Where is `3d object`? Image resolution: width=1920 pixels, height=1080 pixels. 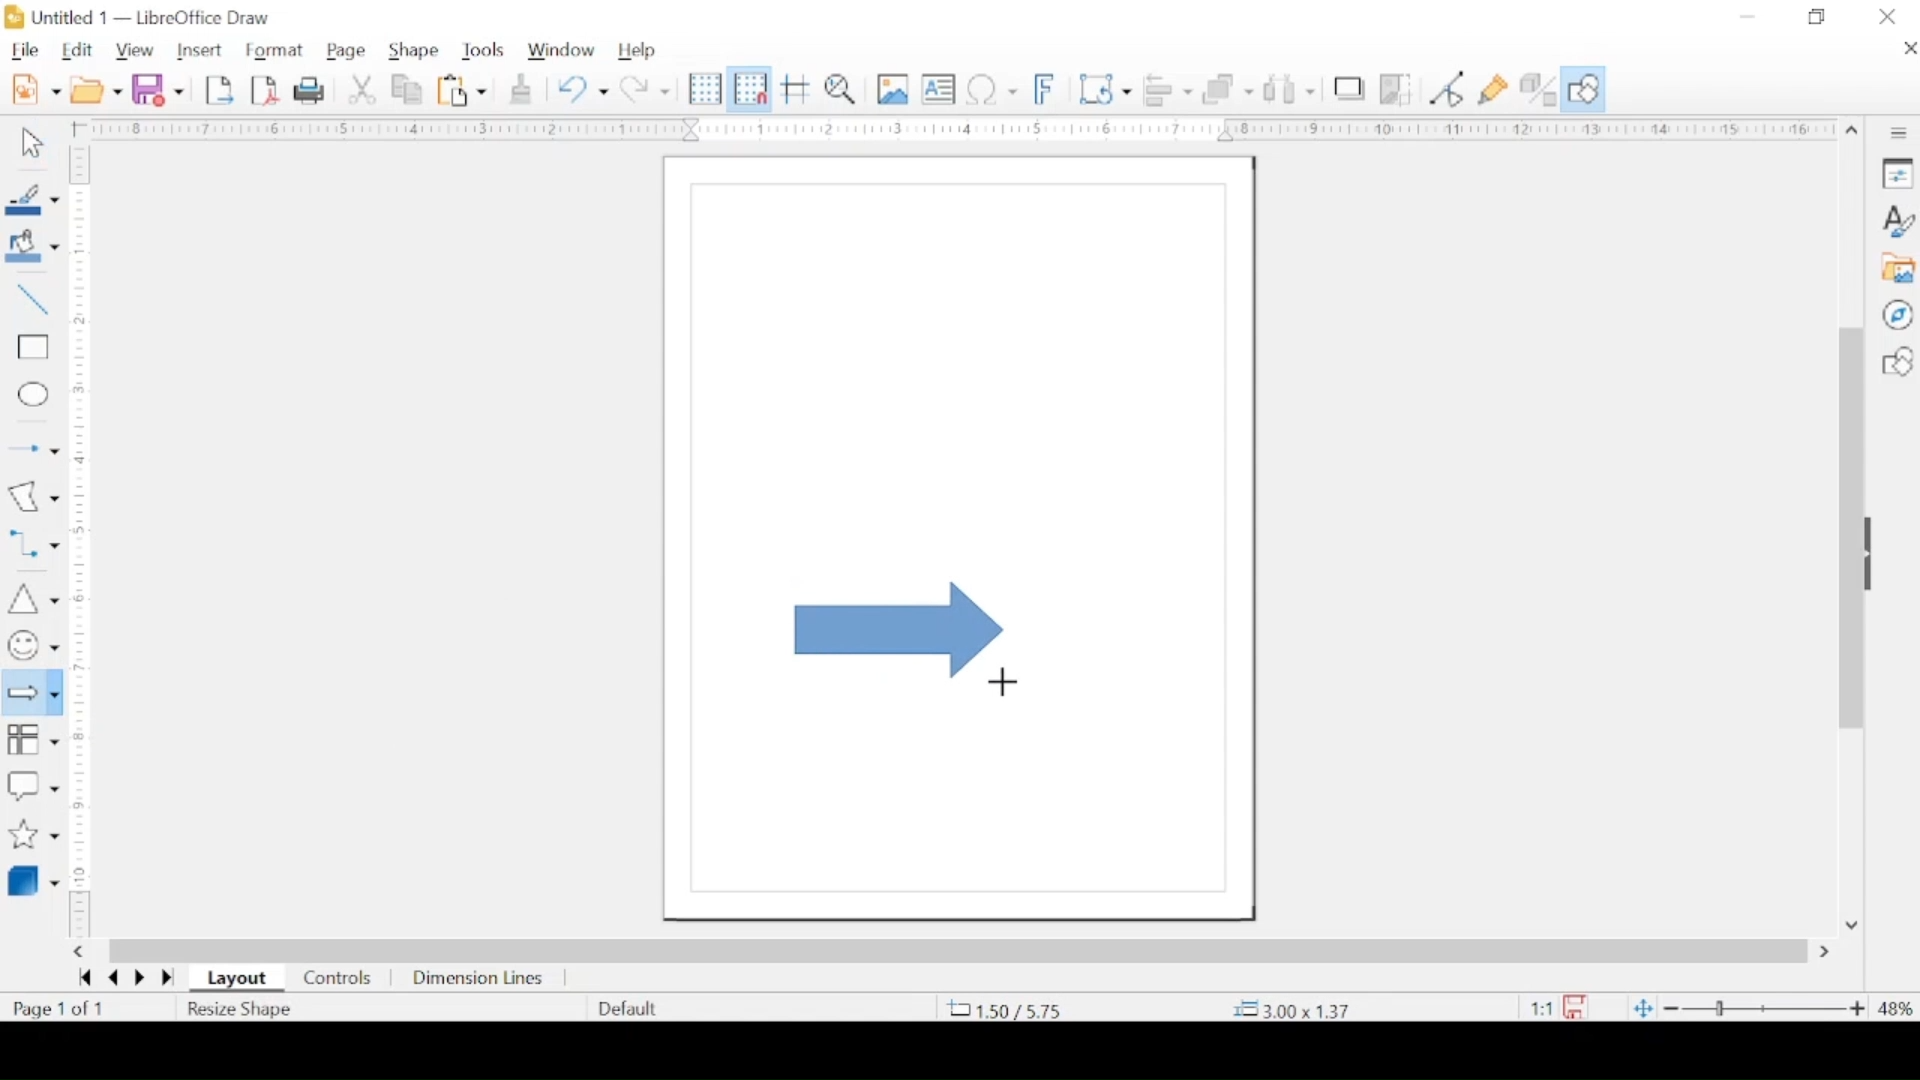 3d object is located at coordinates (35, 880).